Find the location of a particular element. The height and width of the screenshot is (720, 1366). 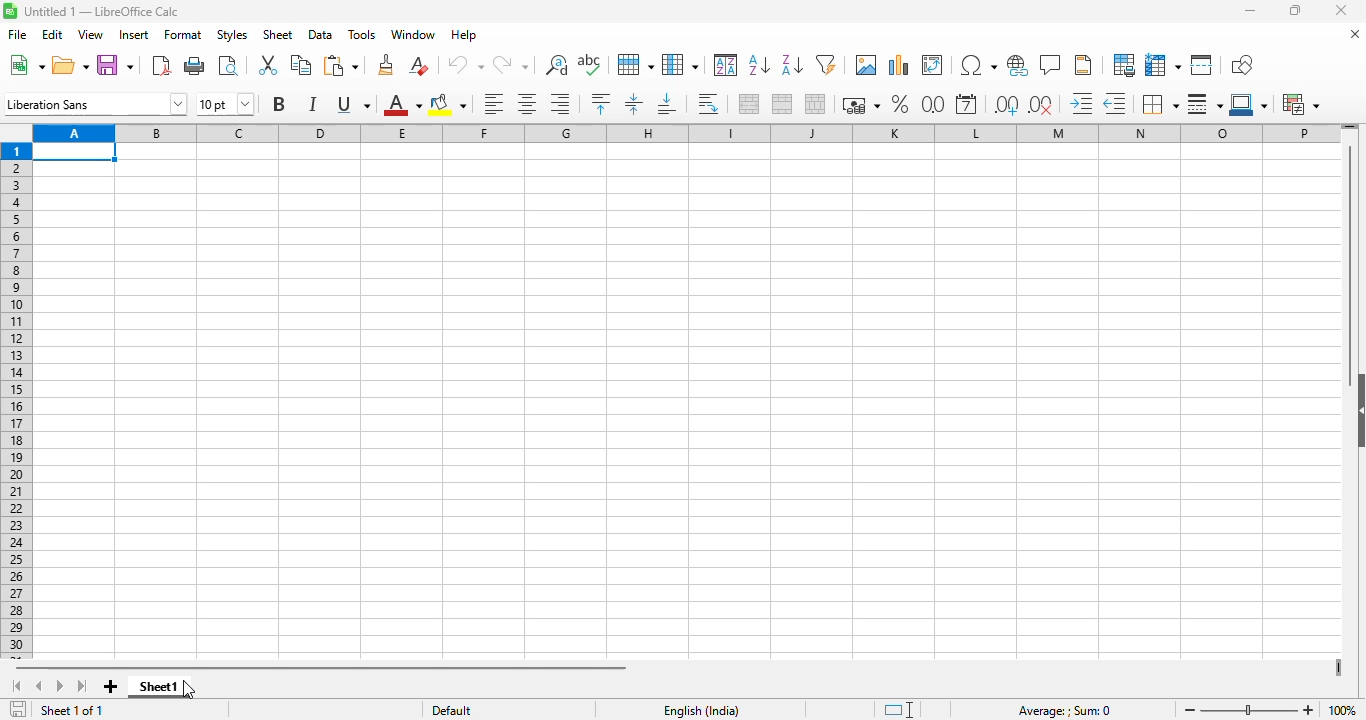

insert is located at coordinates (134, 34).